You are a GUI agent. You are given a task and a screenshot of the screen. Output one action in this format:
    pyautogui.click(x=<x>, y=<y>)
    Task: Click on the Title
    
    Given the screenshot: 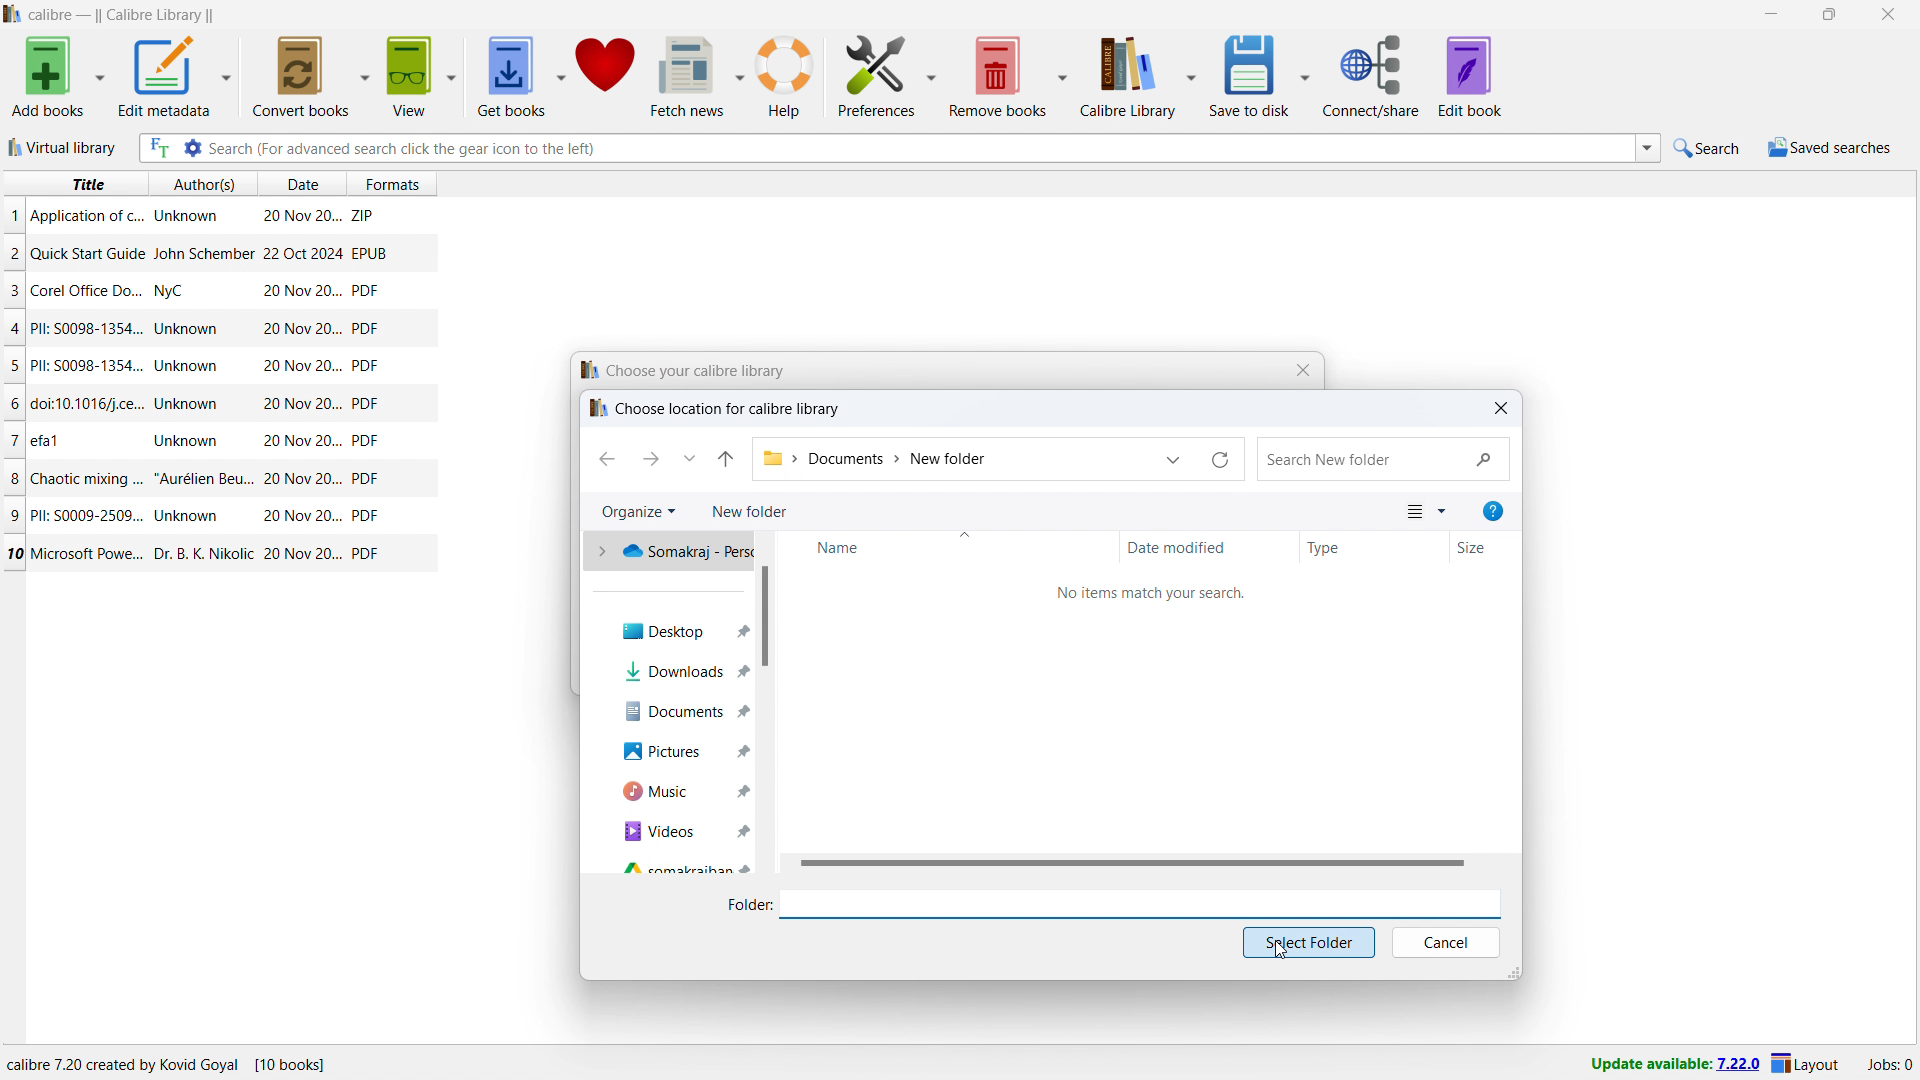 What is the action you would take?
    pyautogui.click(x=88, y=253)
    